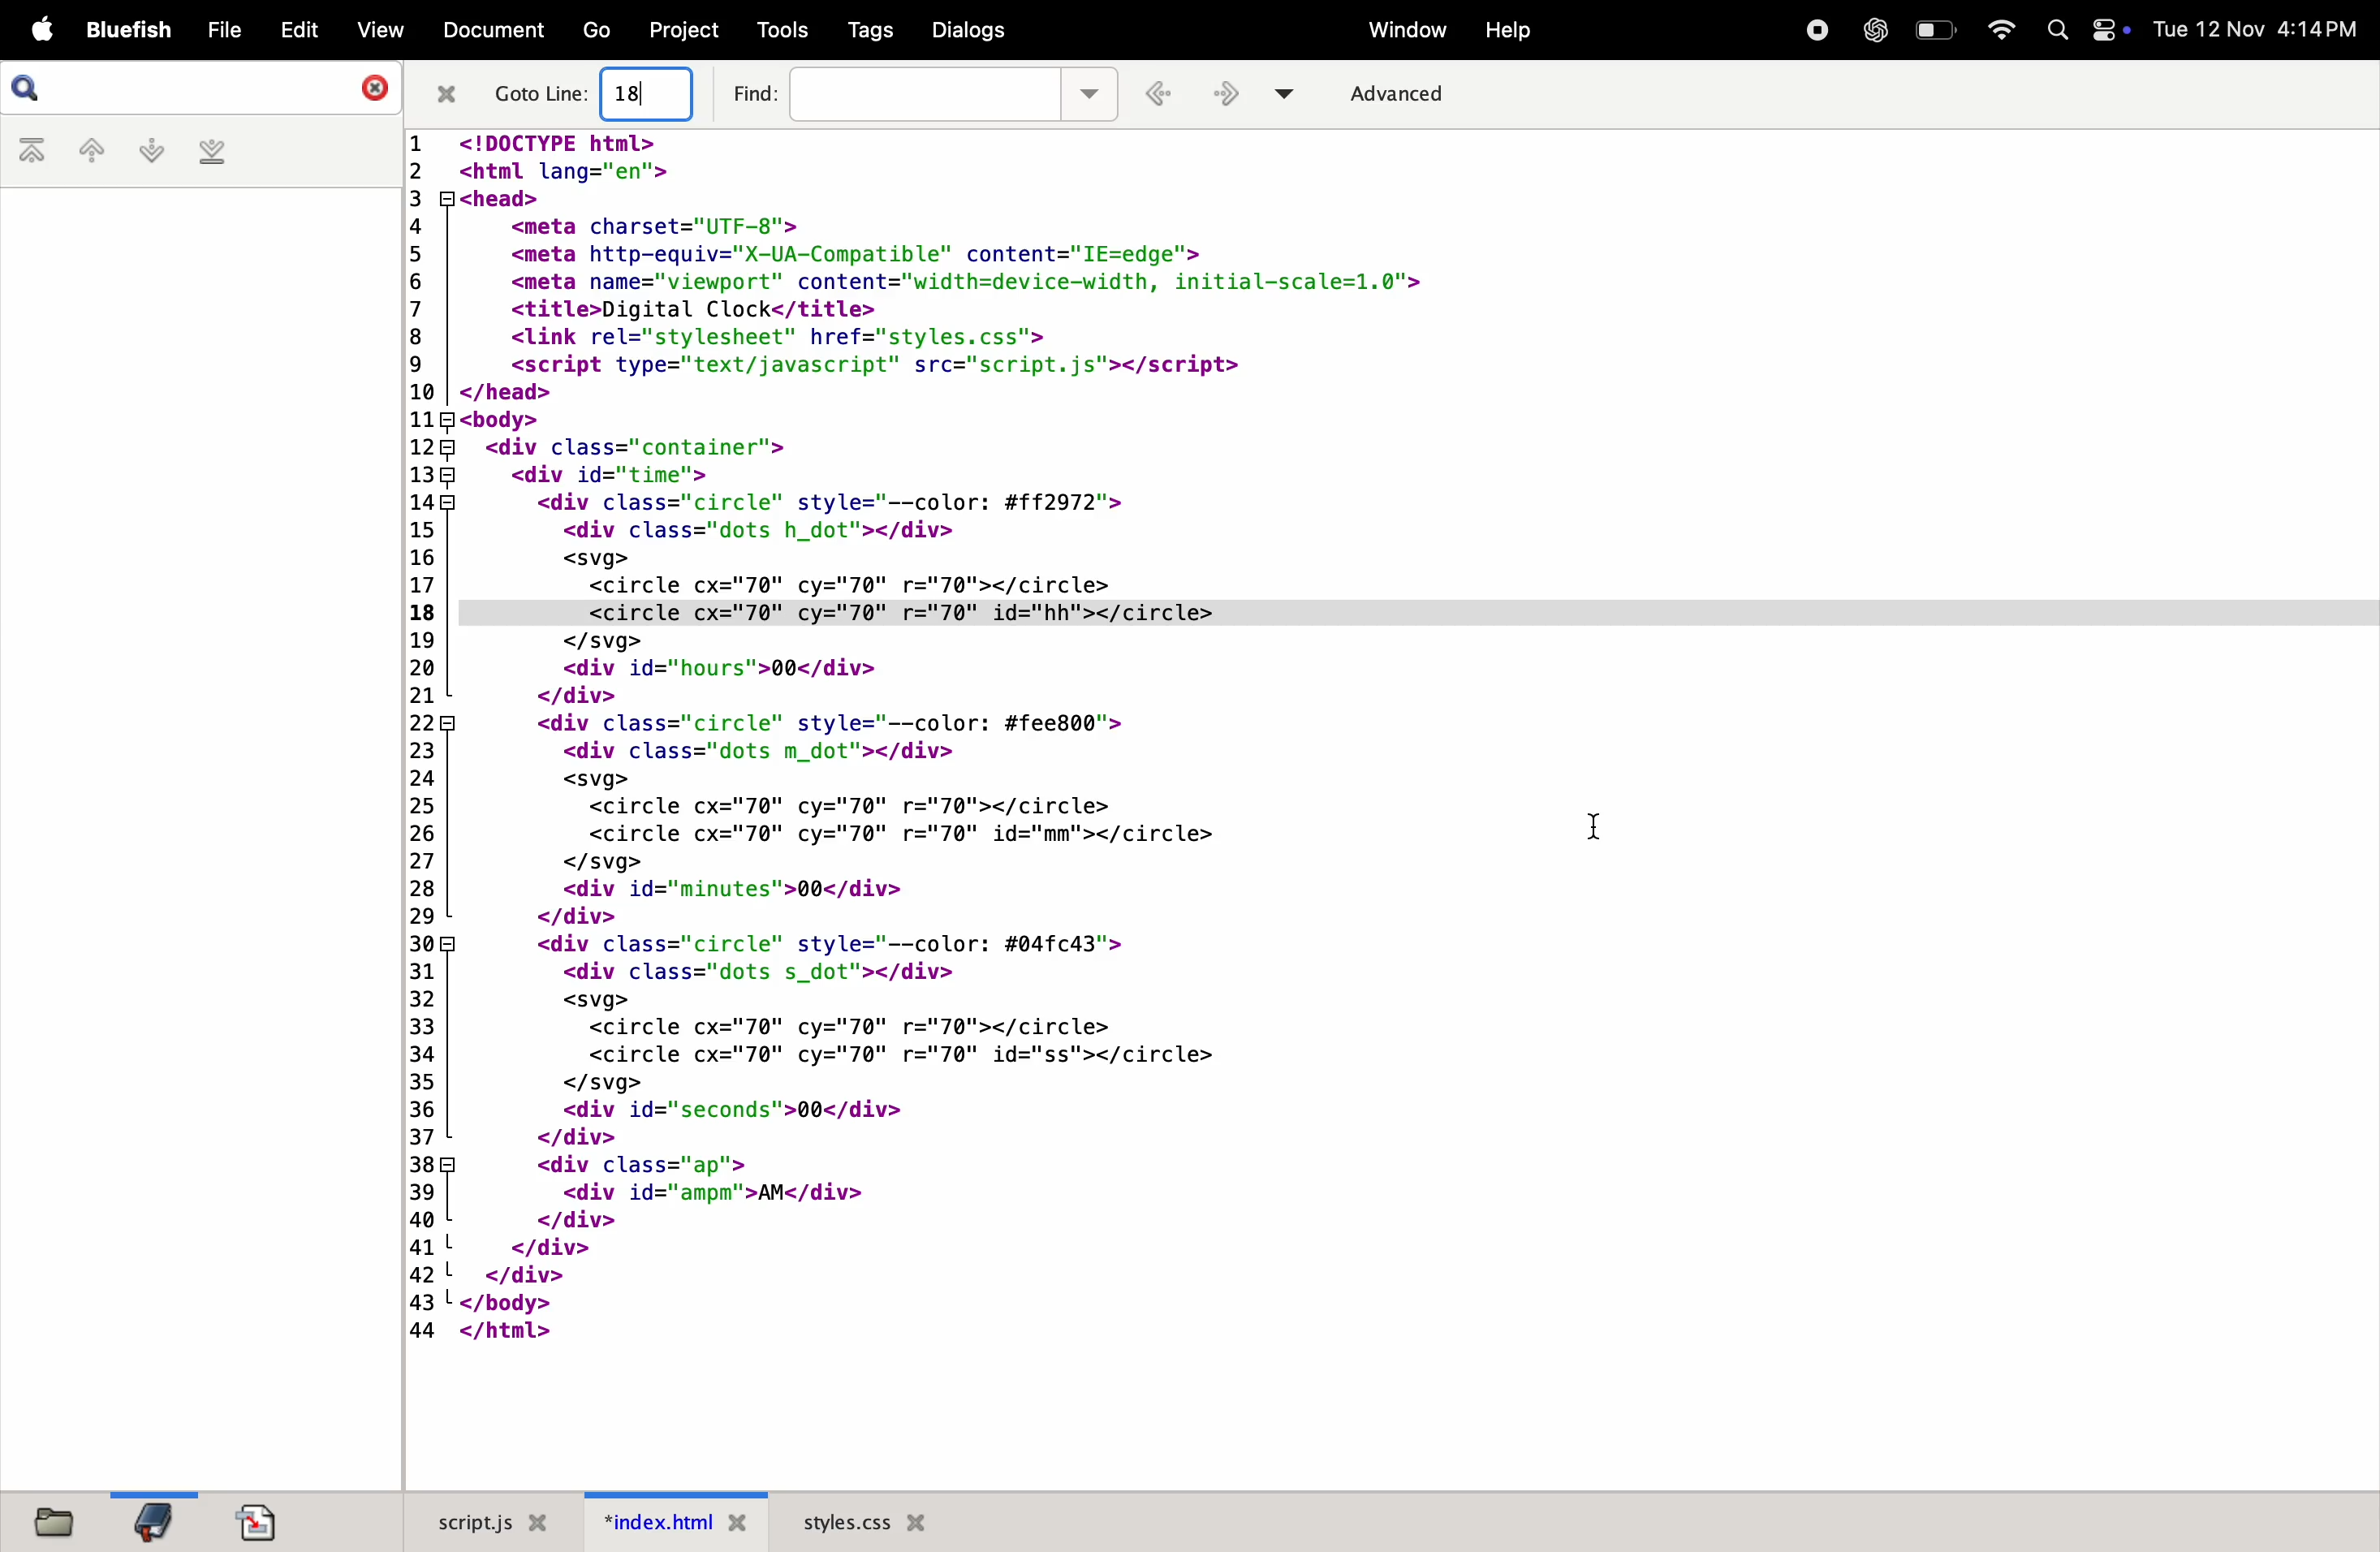 This screenshot has height=1552, width=2380. I want to click on date and time, so click(2262, 30).